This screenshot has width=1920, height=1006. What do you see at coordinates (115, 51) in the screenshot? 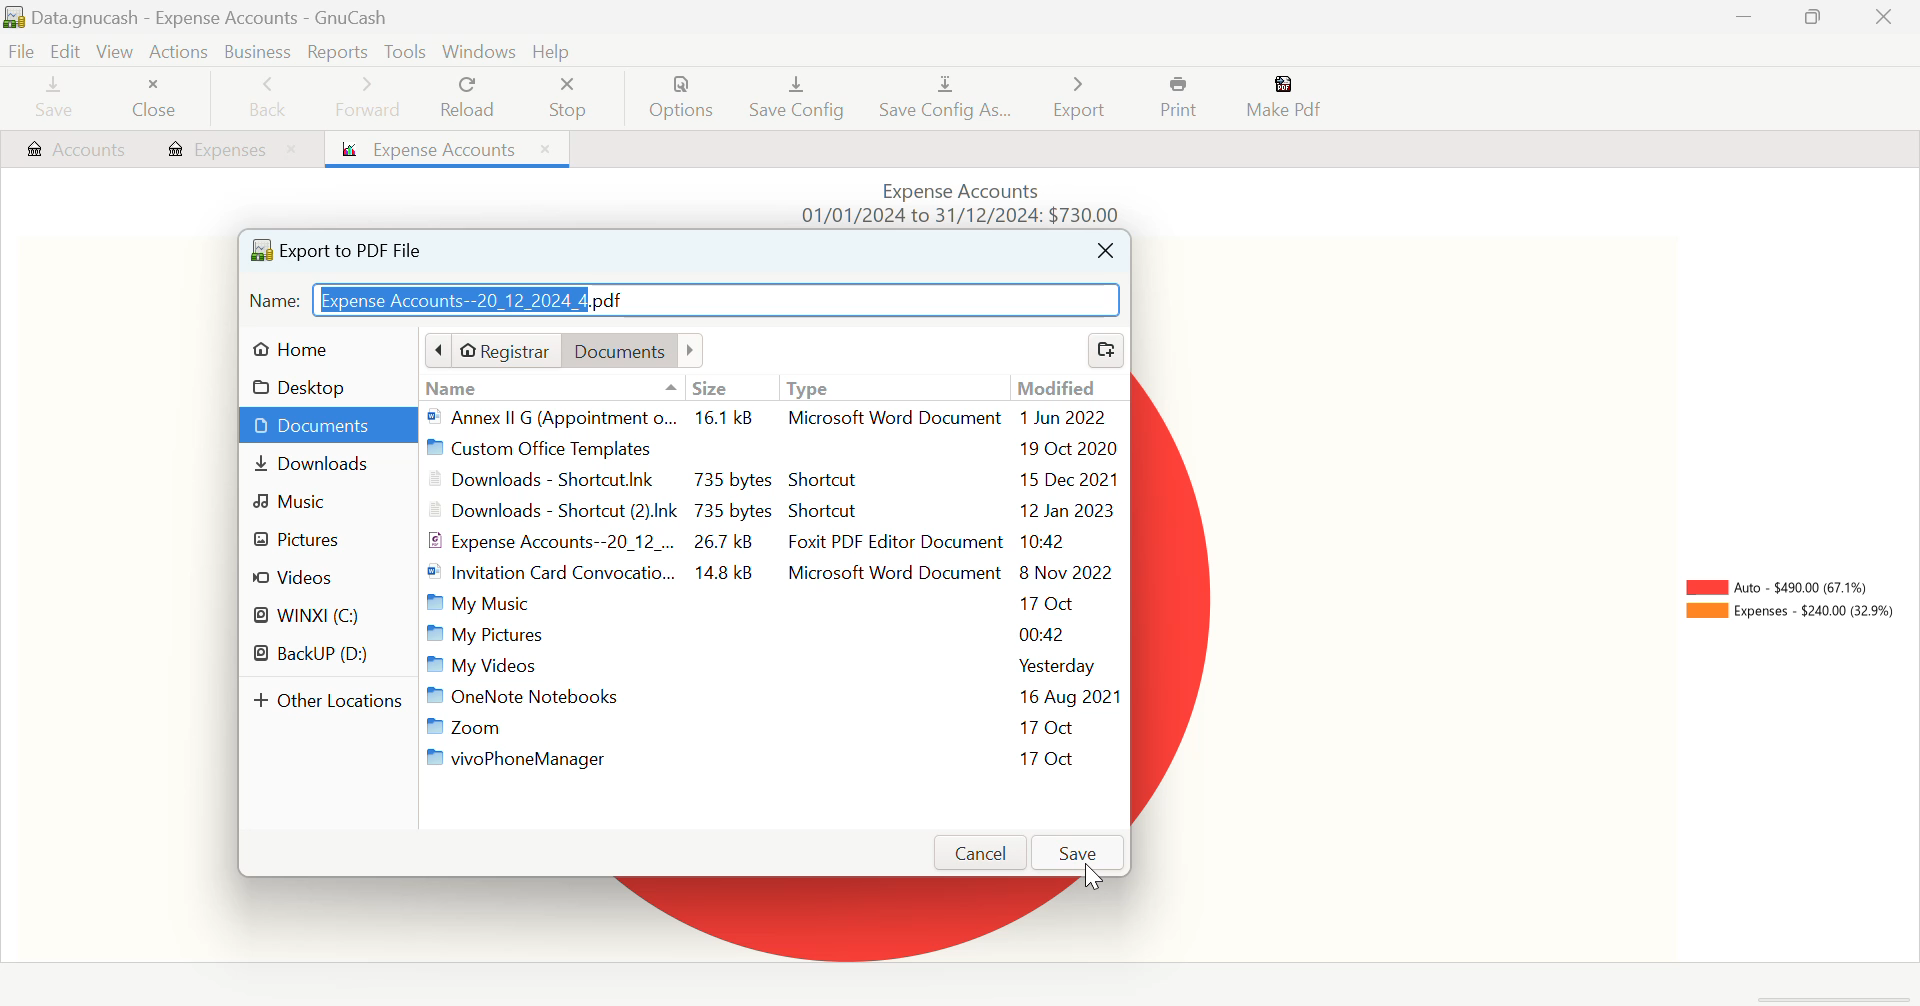
I see `View` at bounding box center [115, 51].